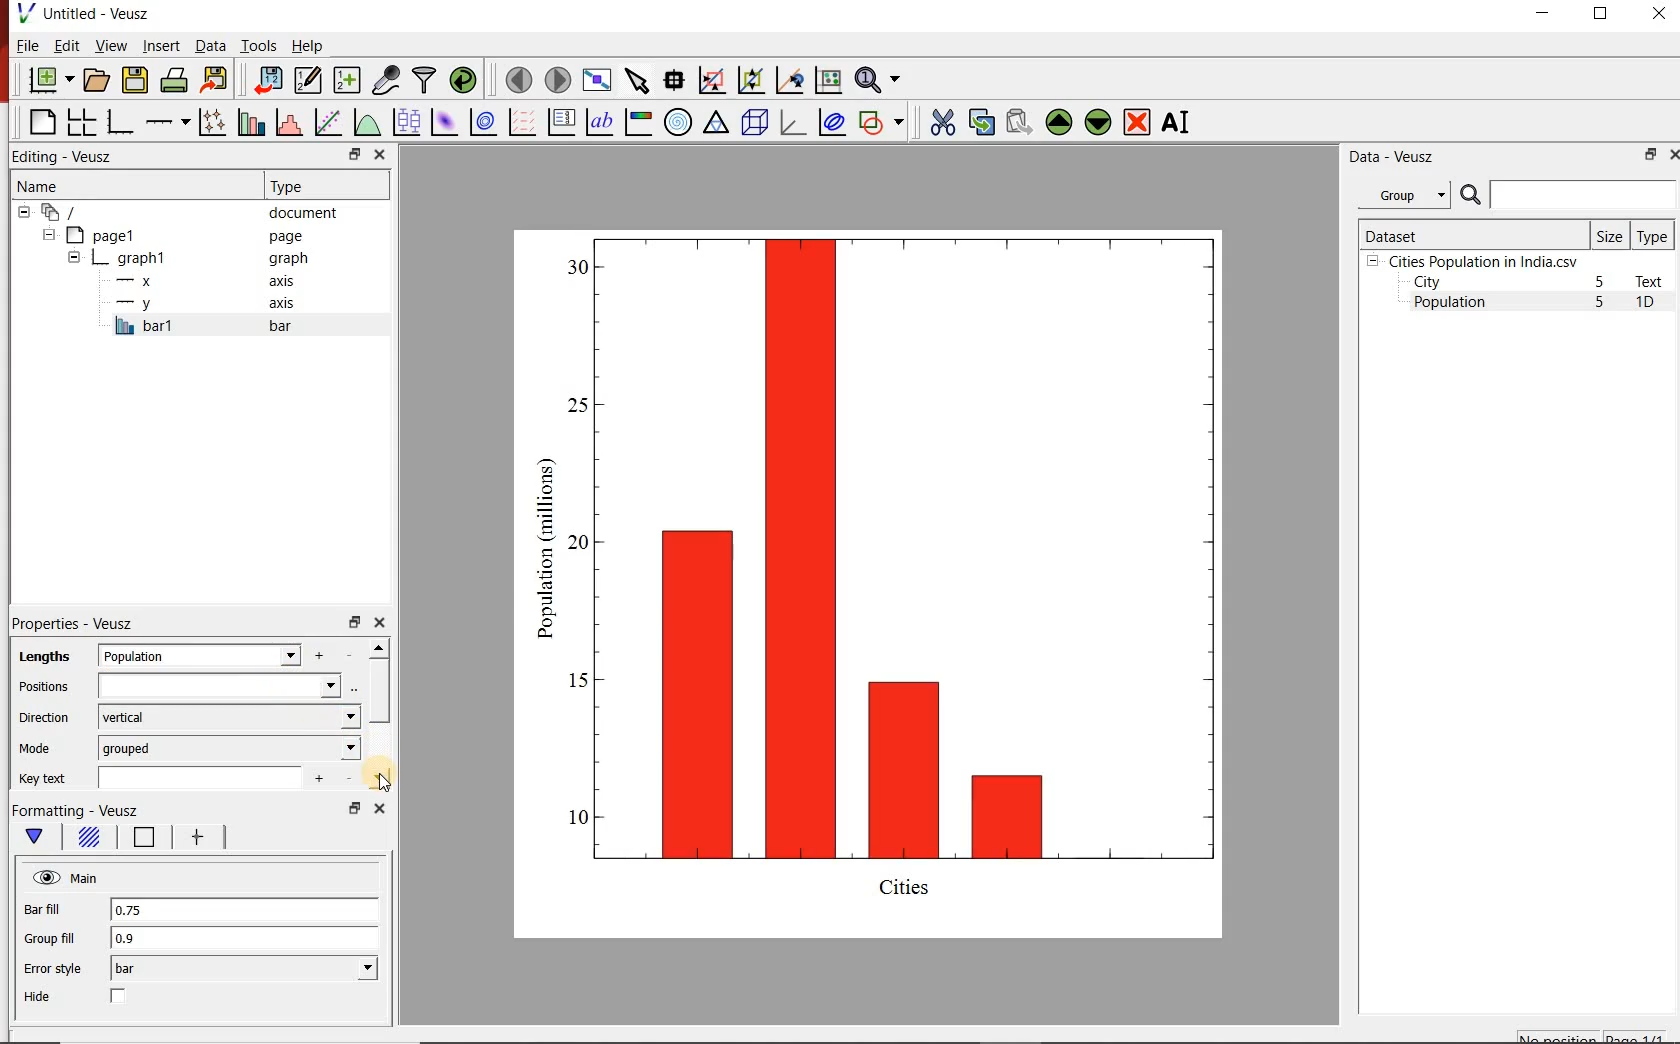  I want to click on Line, so click(140, 841).